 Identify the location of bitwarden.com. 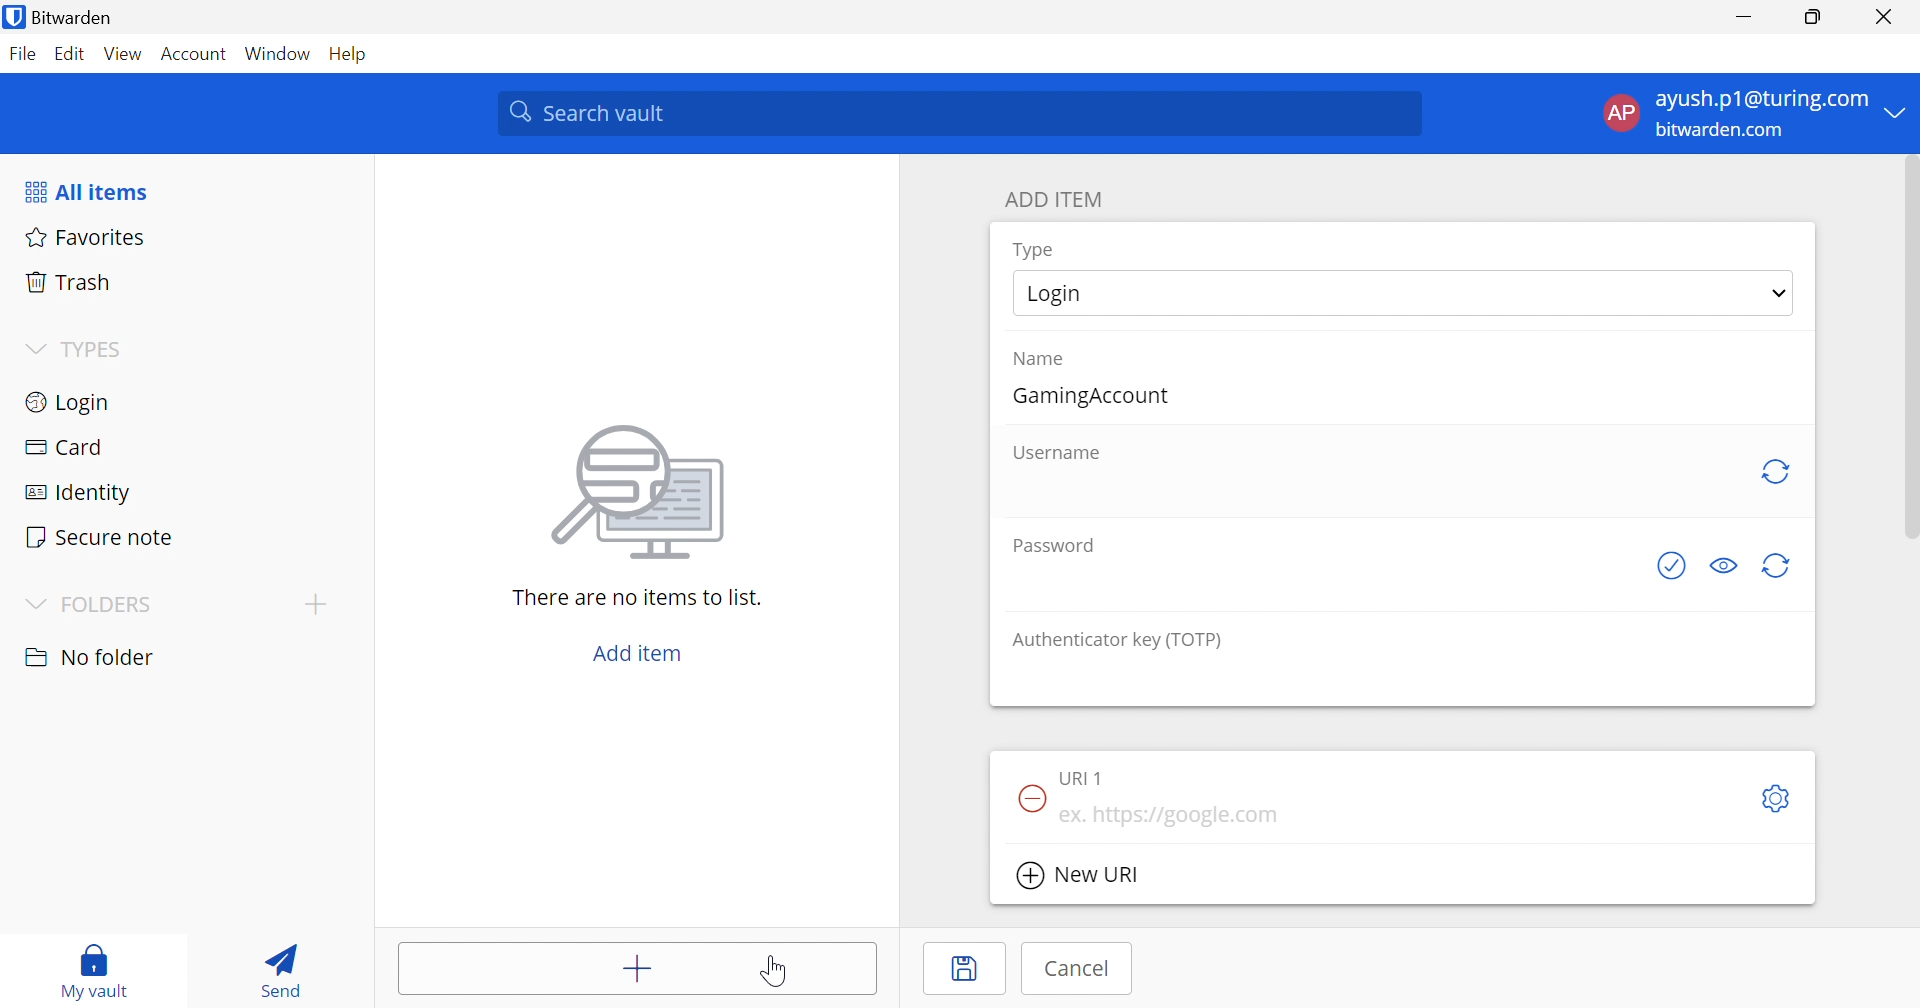
(1721, 131).